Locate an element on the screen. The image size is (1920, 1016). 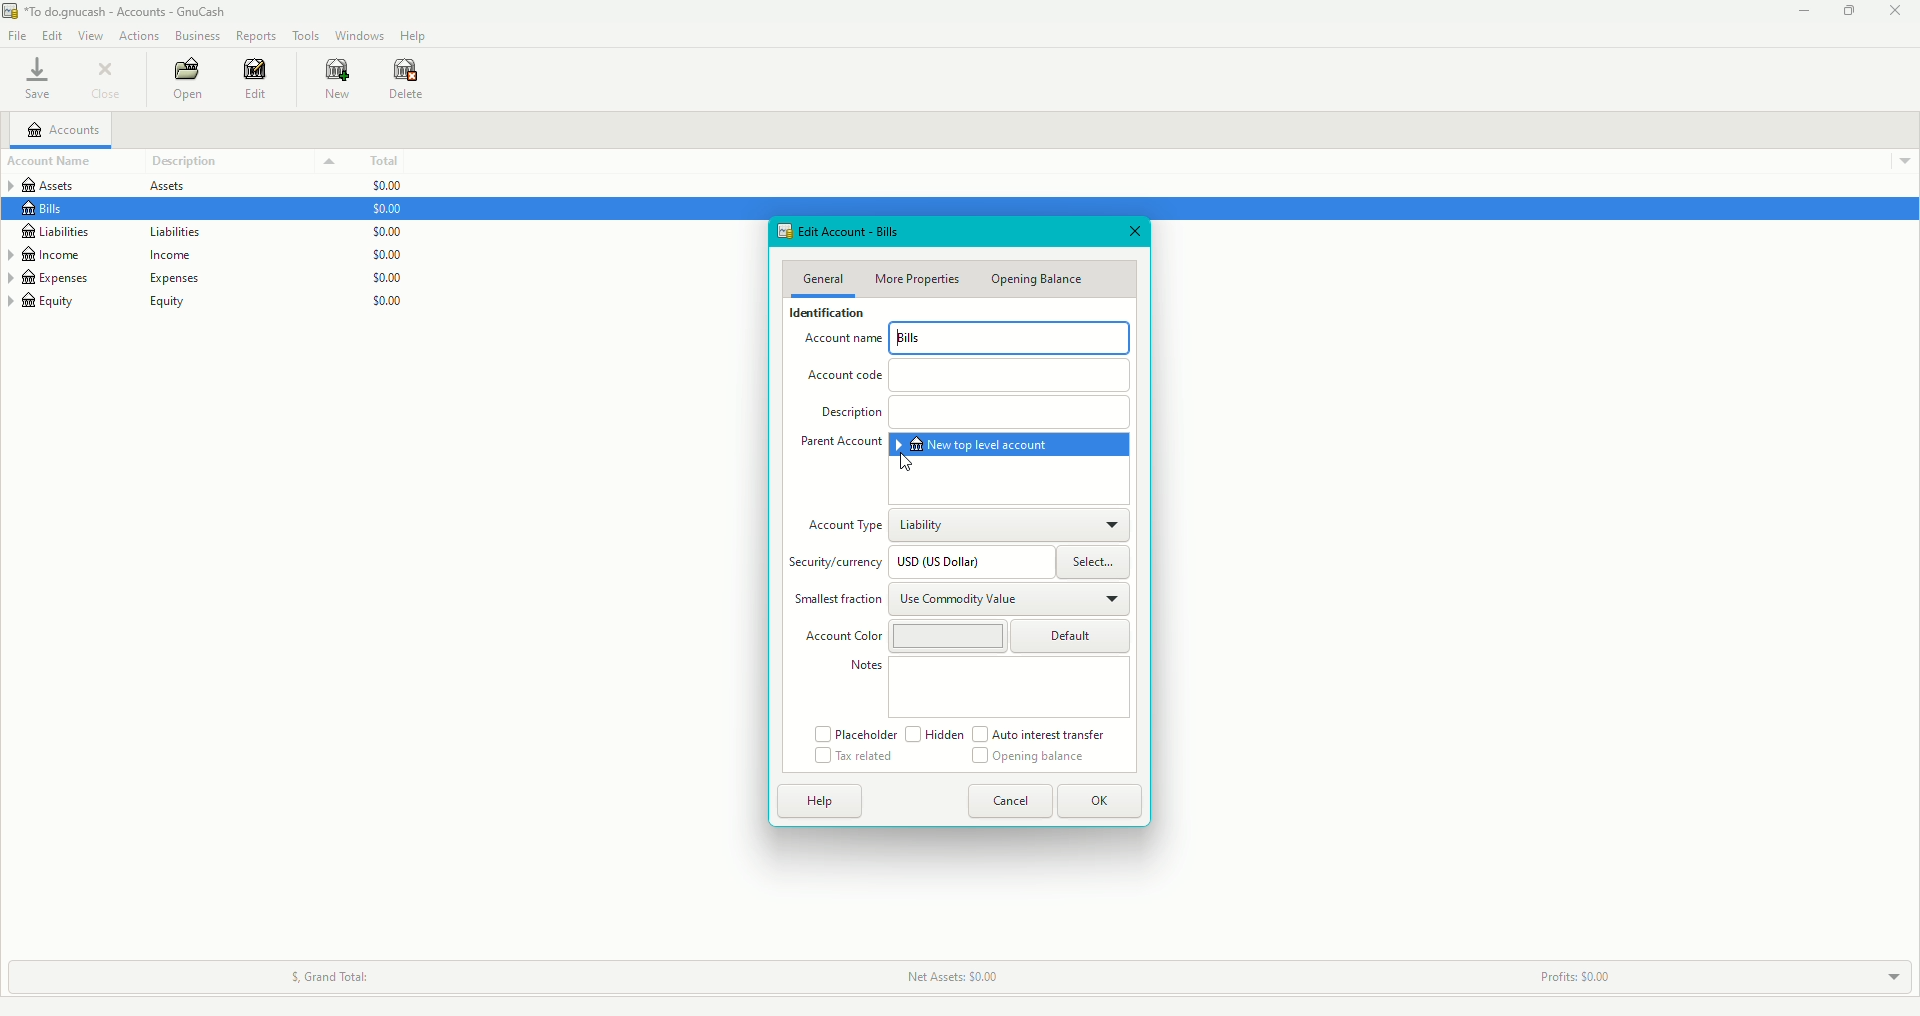
Grand Total is located at coordinates (323, 973).